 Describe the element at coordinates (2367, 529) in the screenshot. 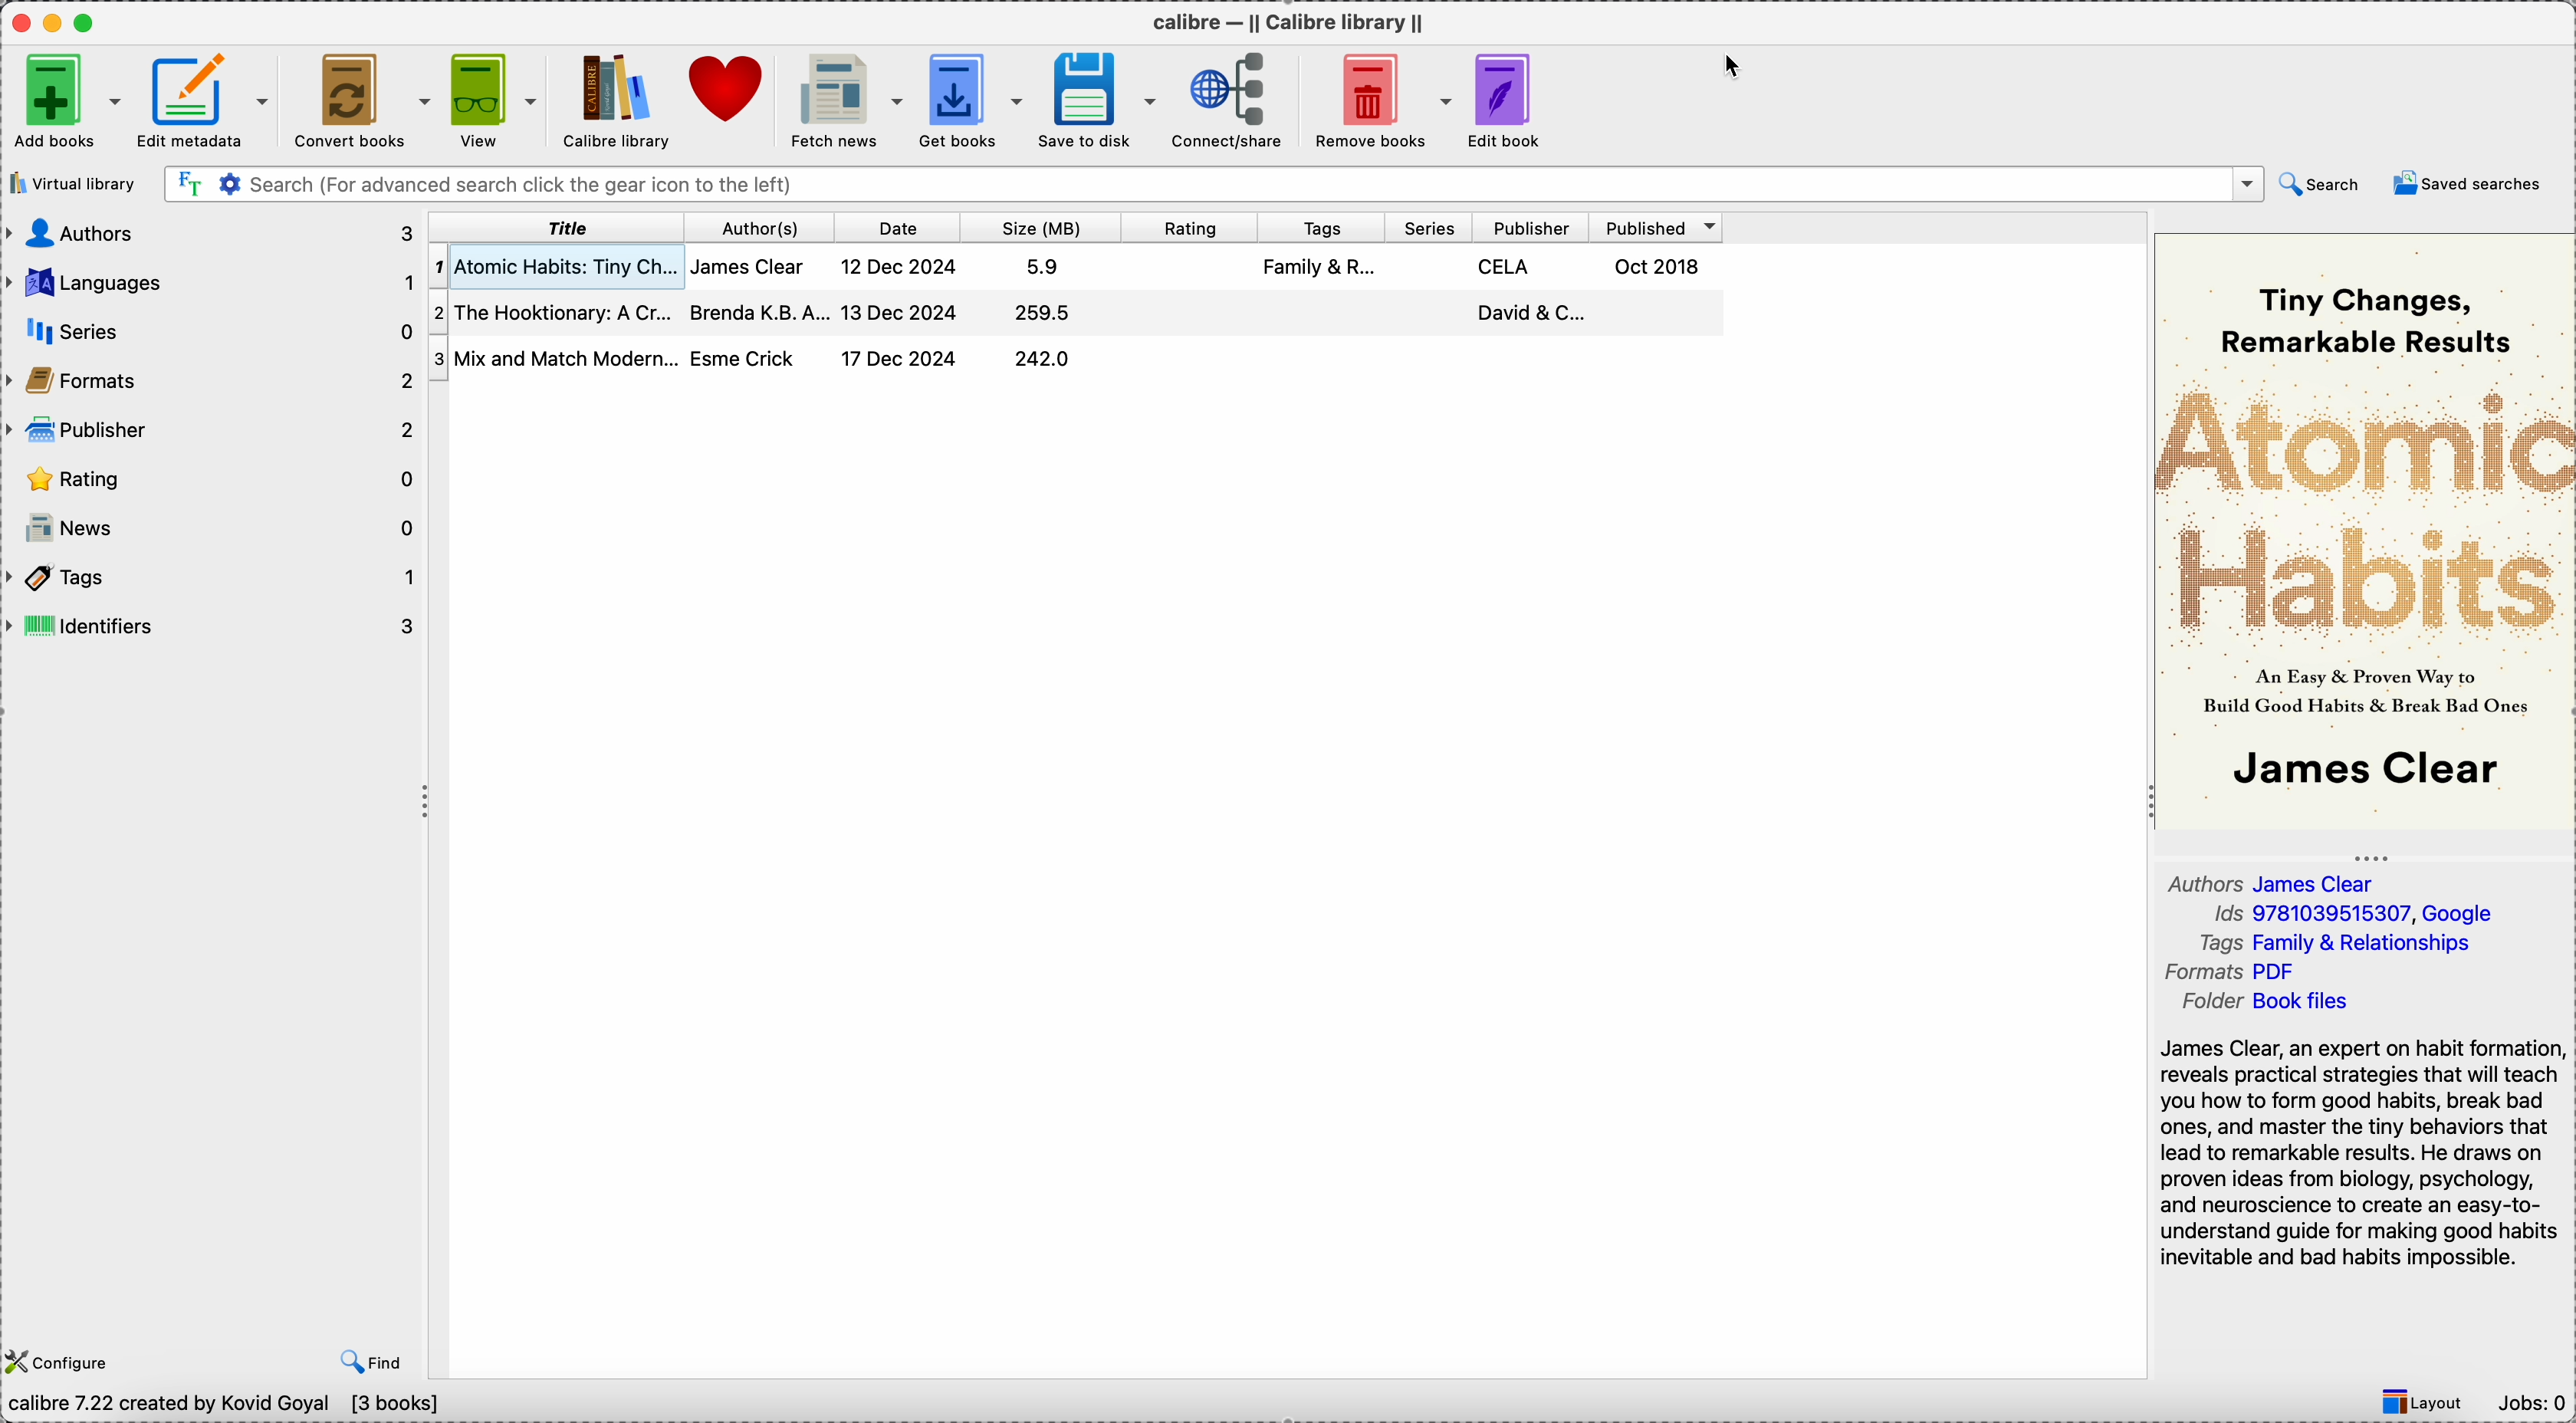

I see `book cover preview` at that location.